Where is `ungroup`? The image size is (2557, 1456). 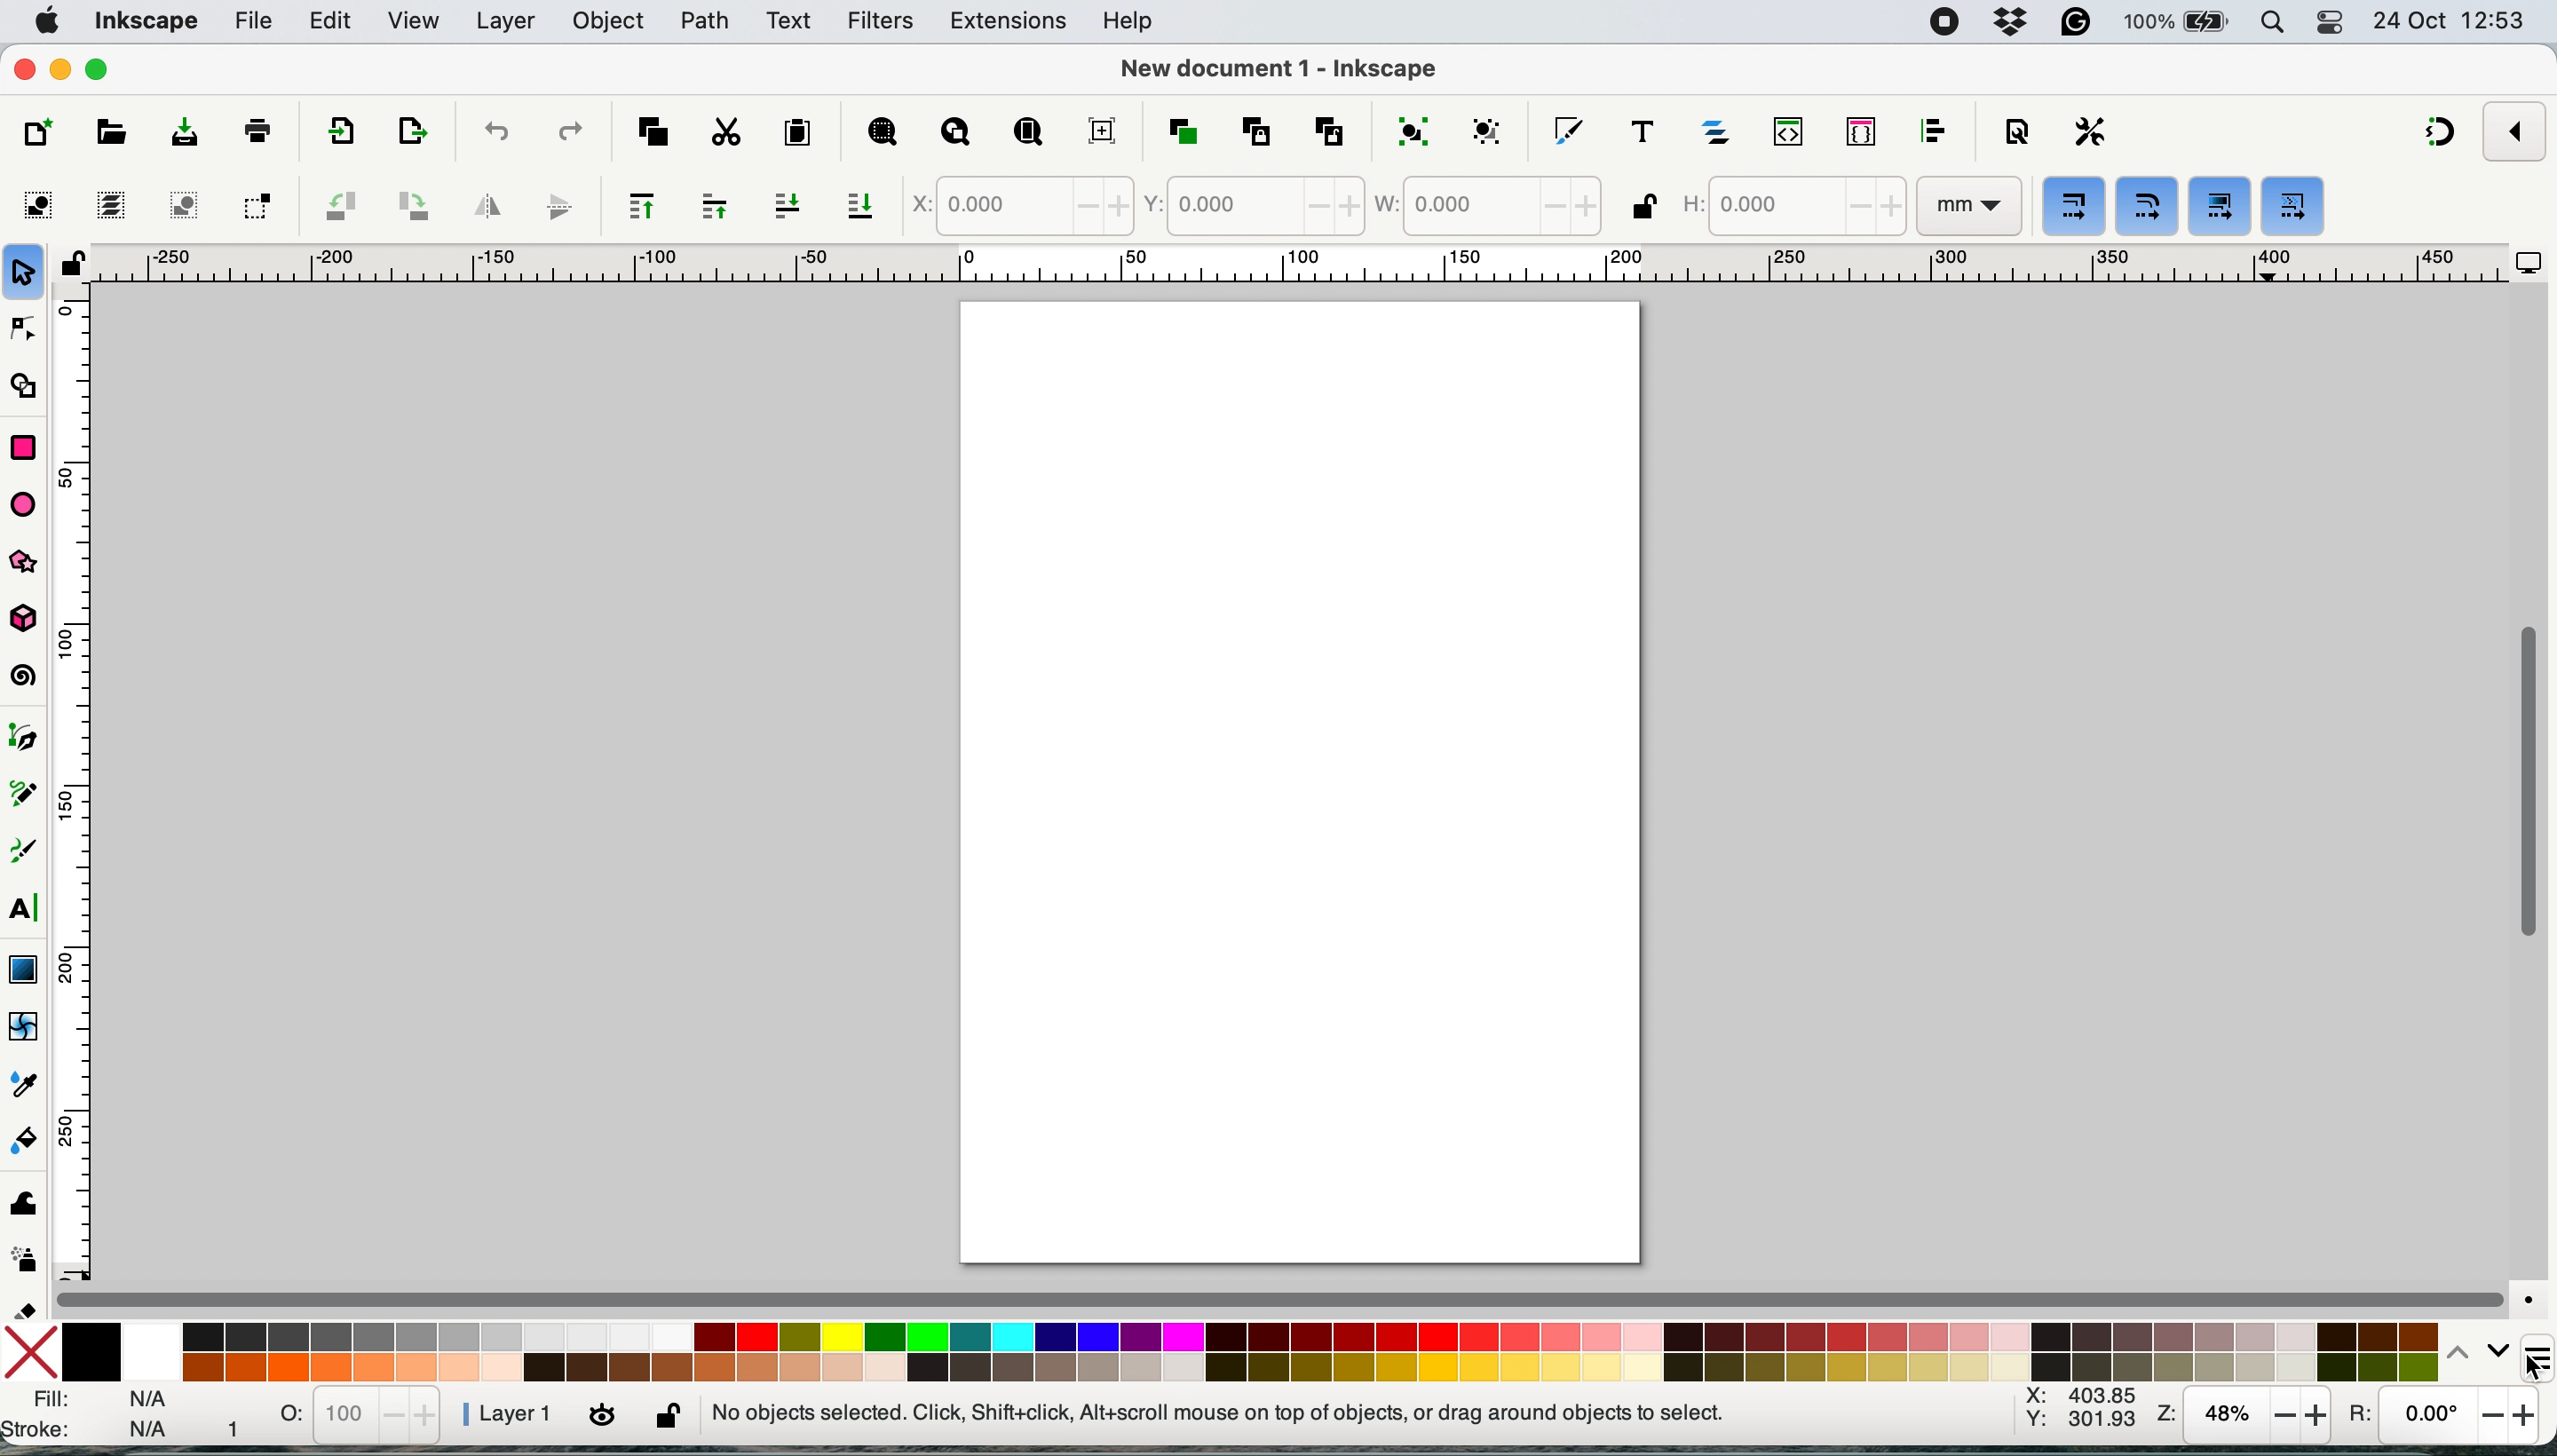
ungroup is located at coordinates (1493, 126).